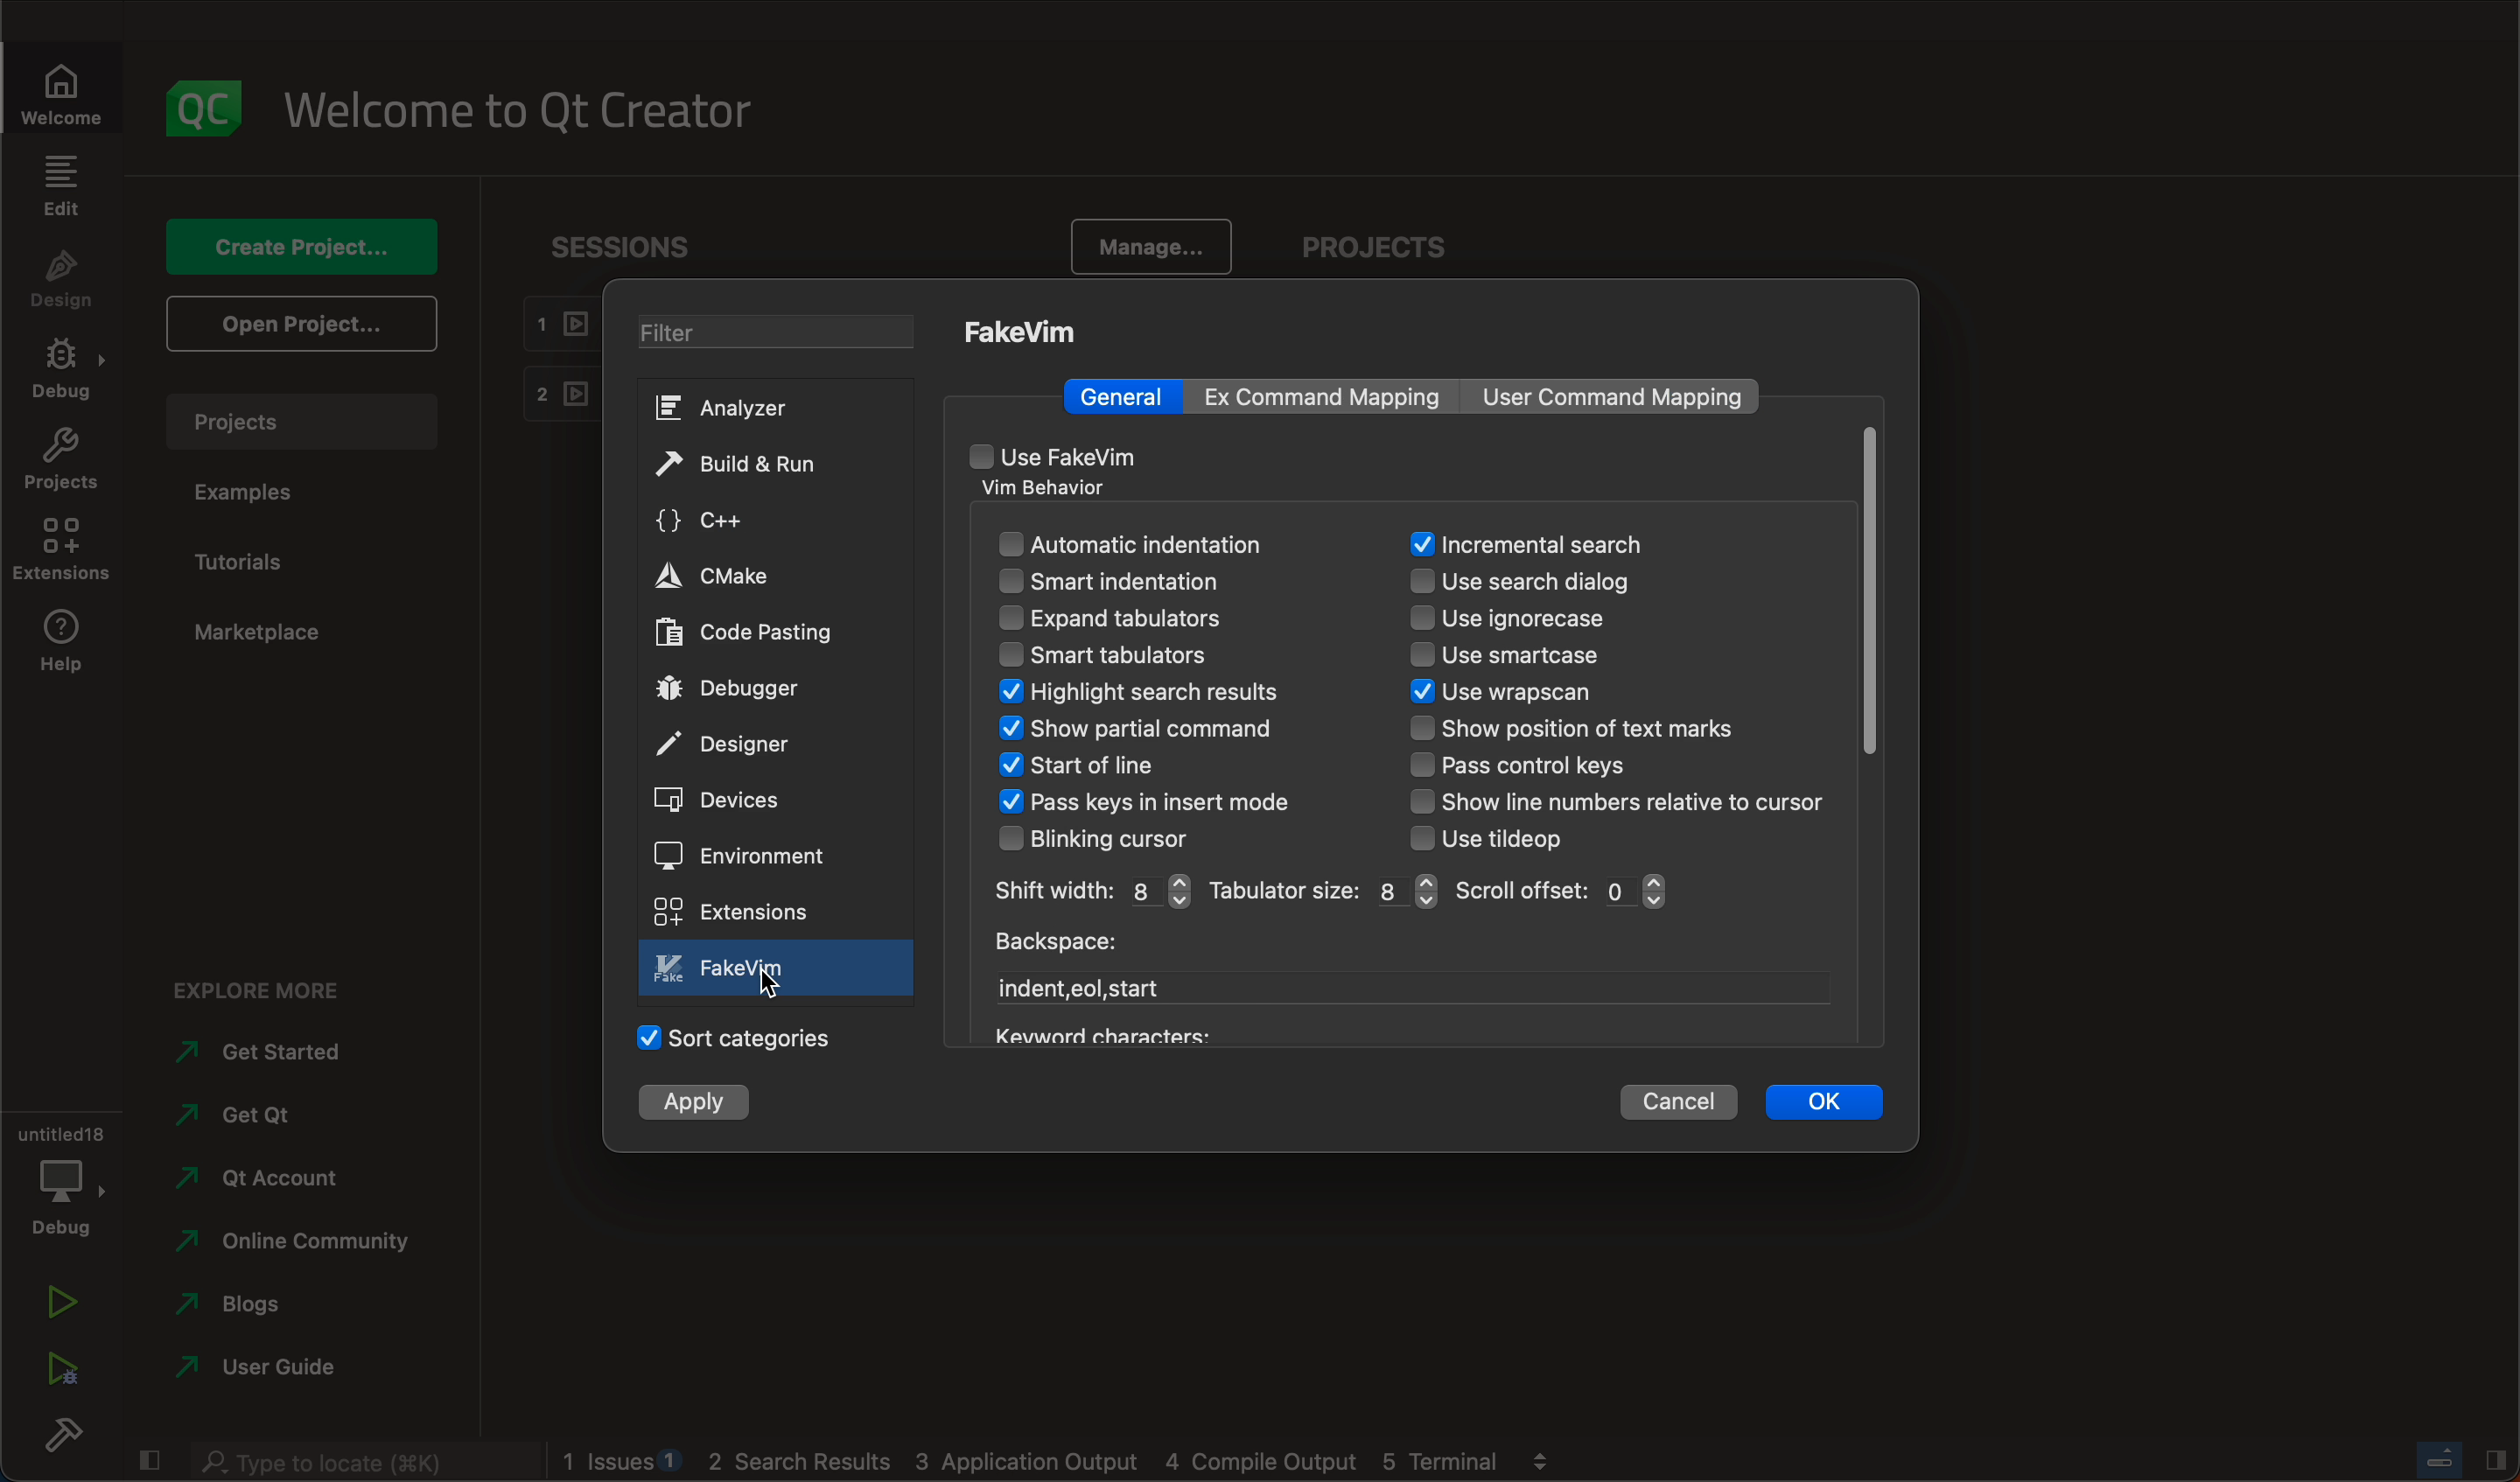 The image size is (2520, 1482). I want to click on run debug, so click(57, 1372).